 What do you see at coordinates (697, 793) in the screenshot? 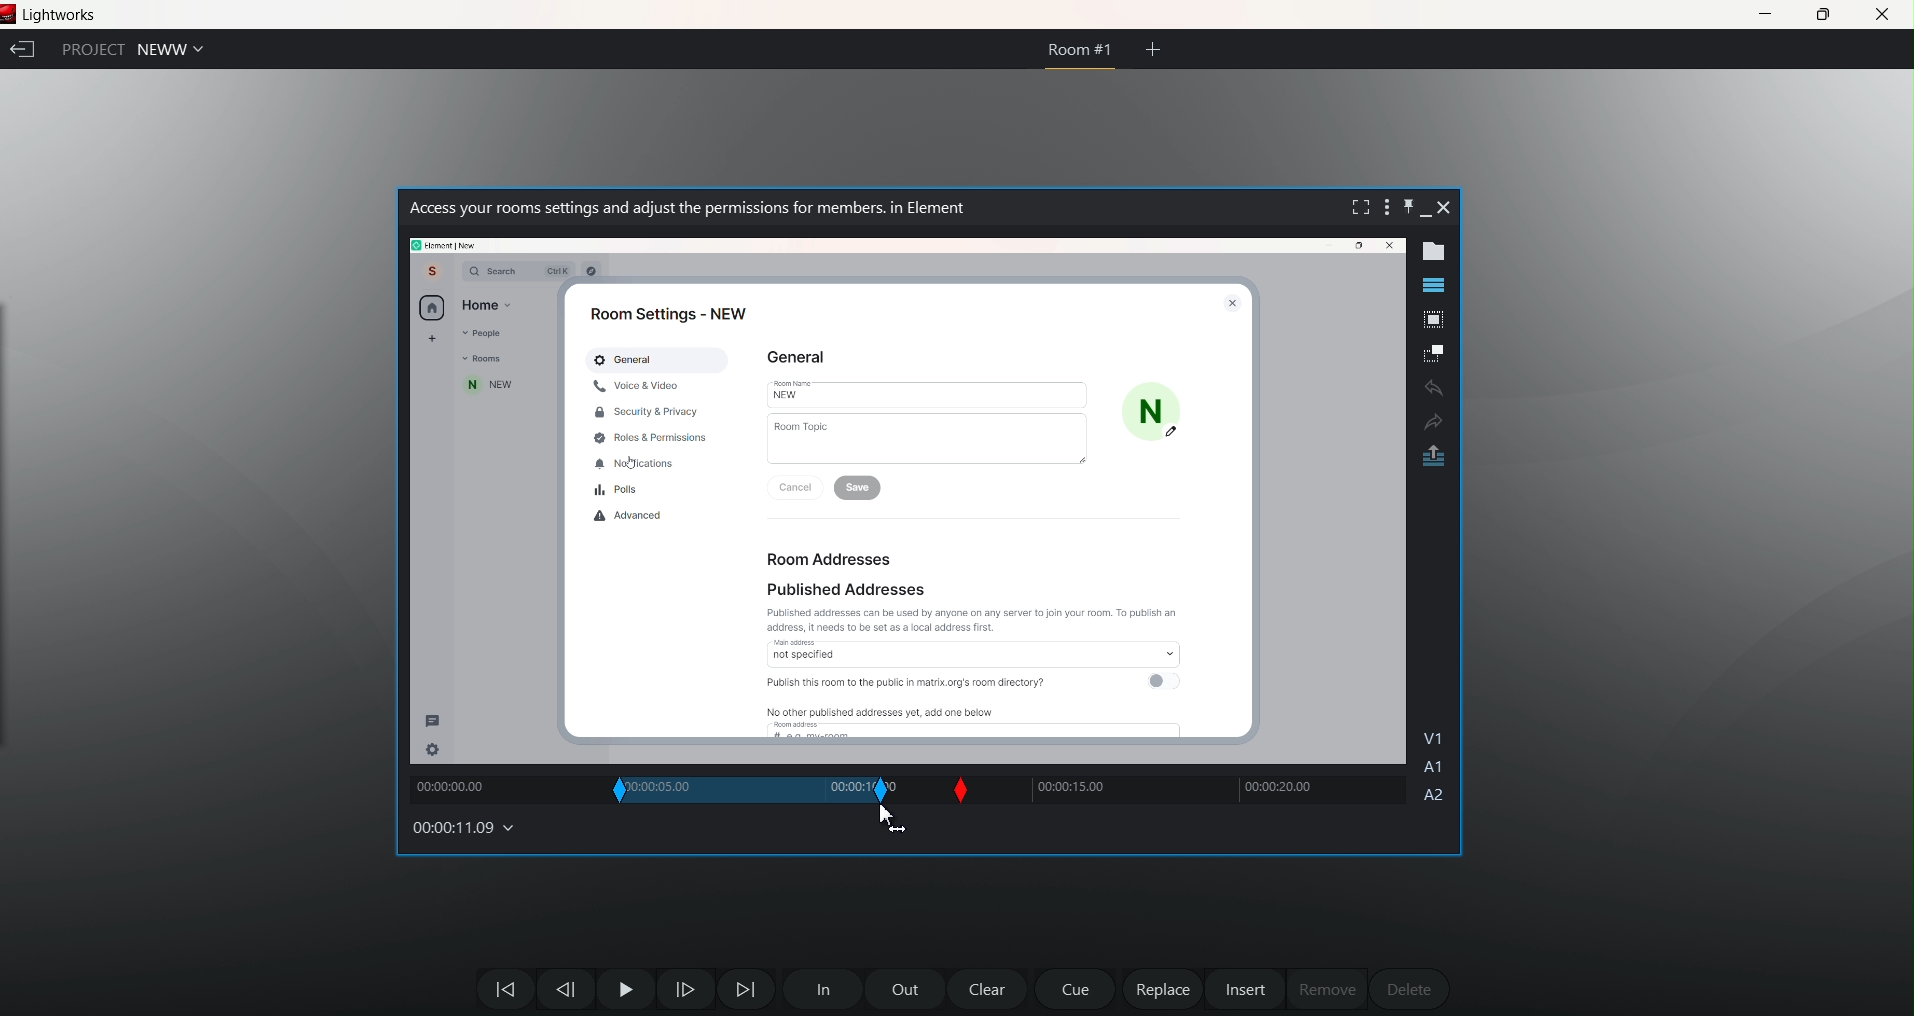
I see `00:00:05.00 (current in and out time)` at bounding box center [697, 793].